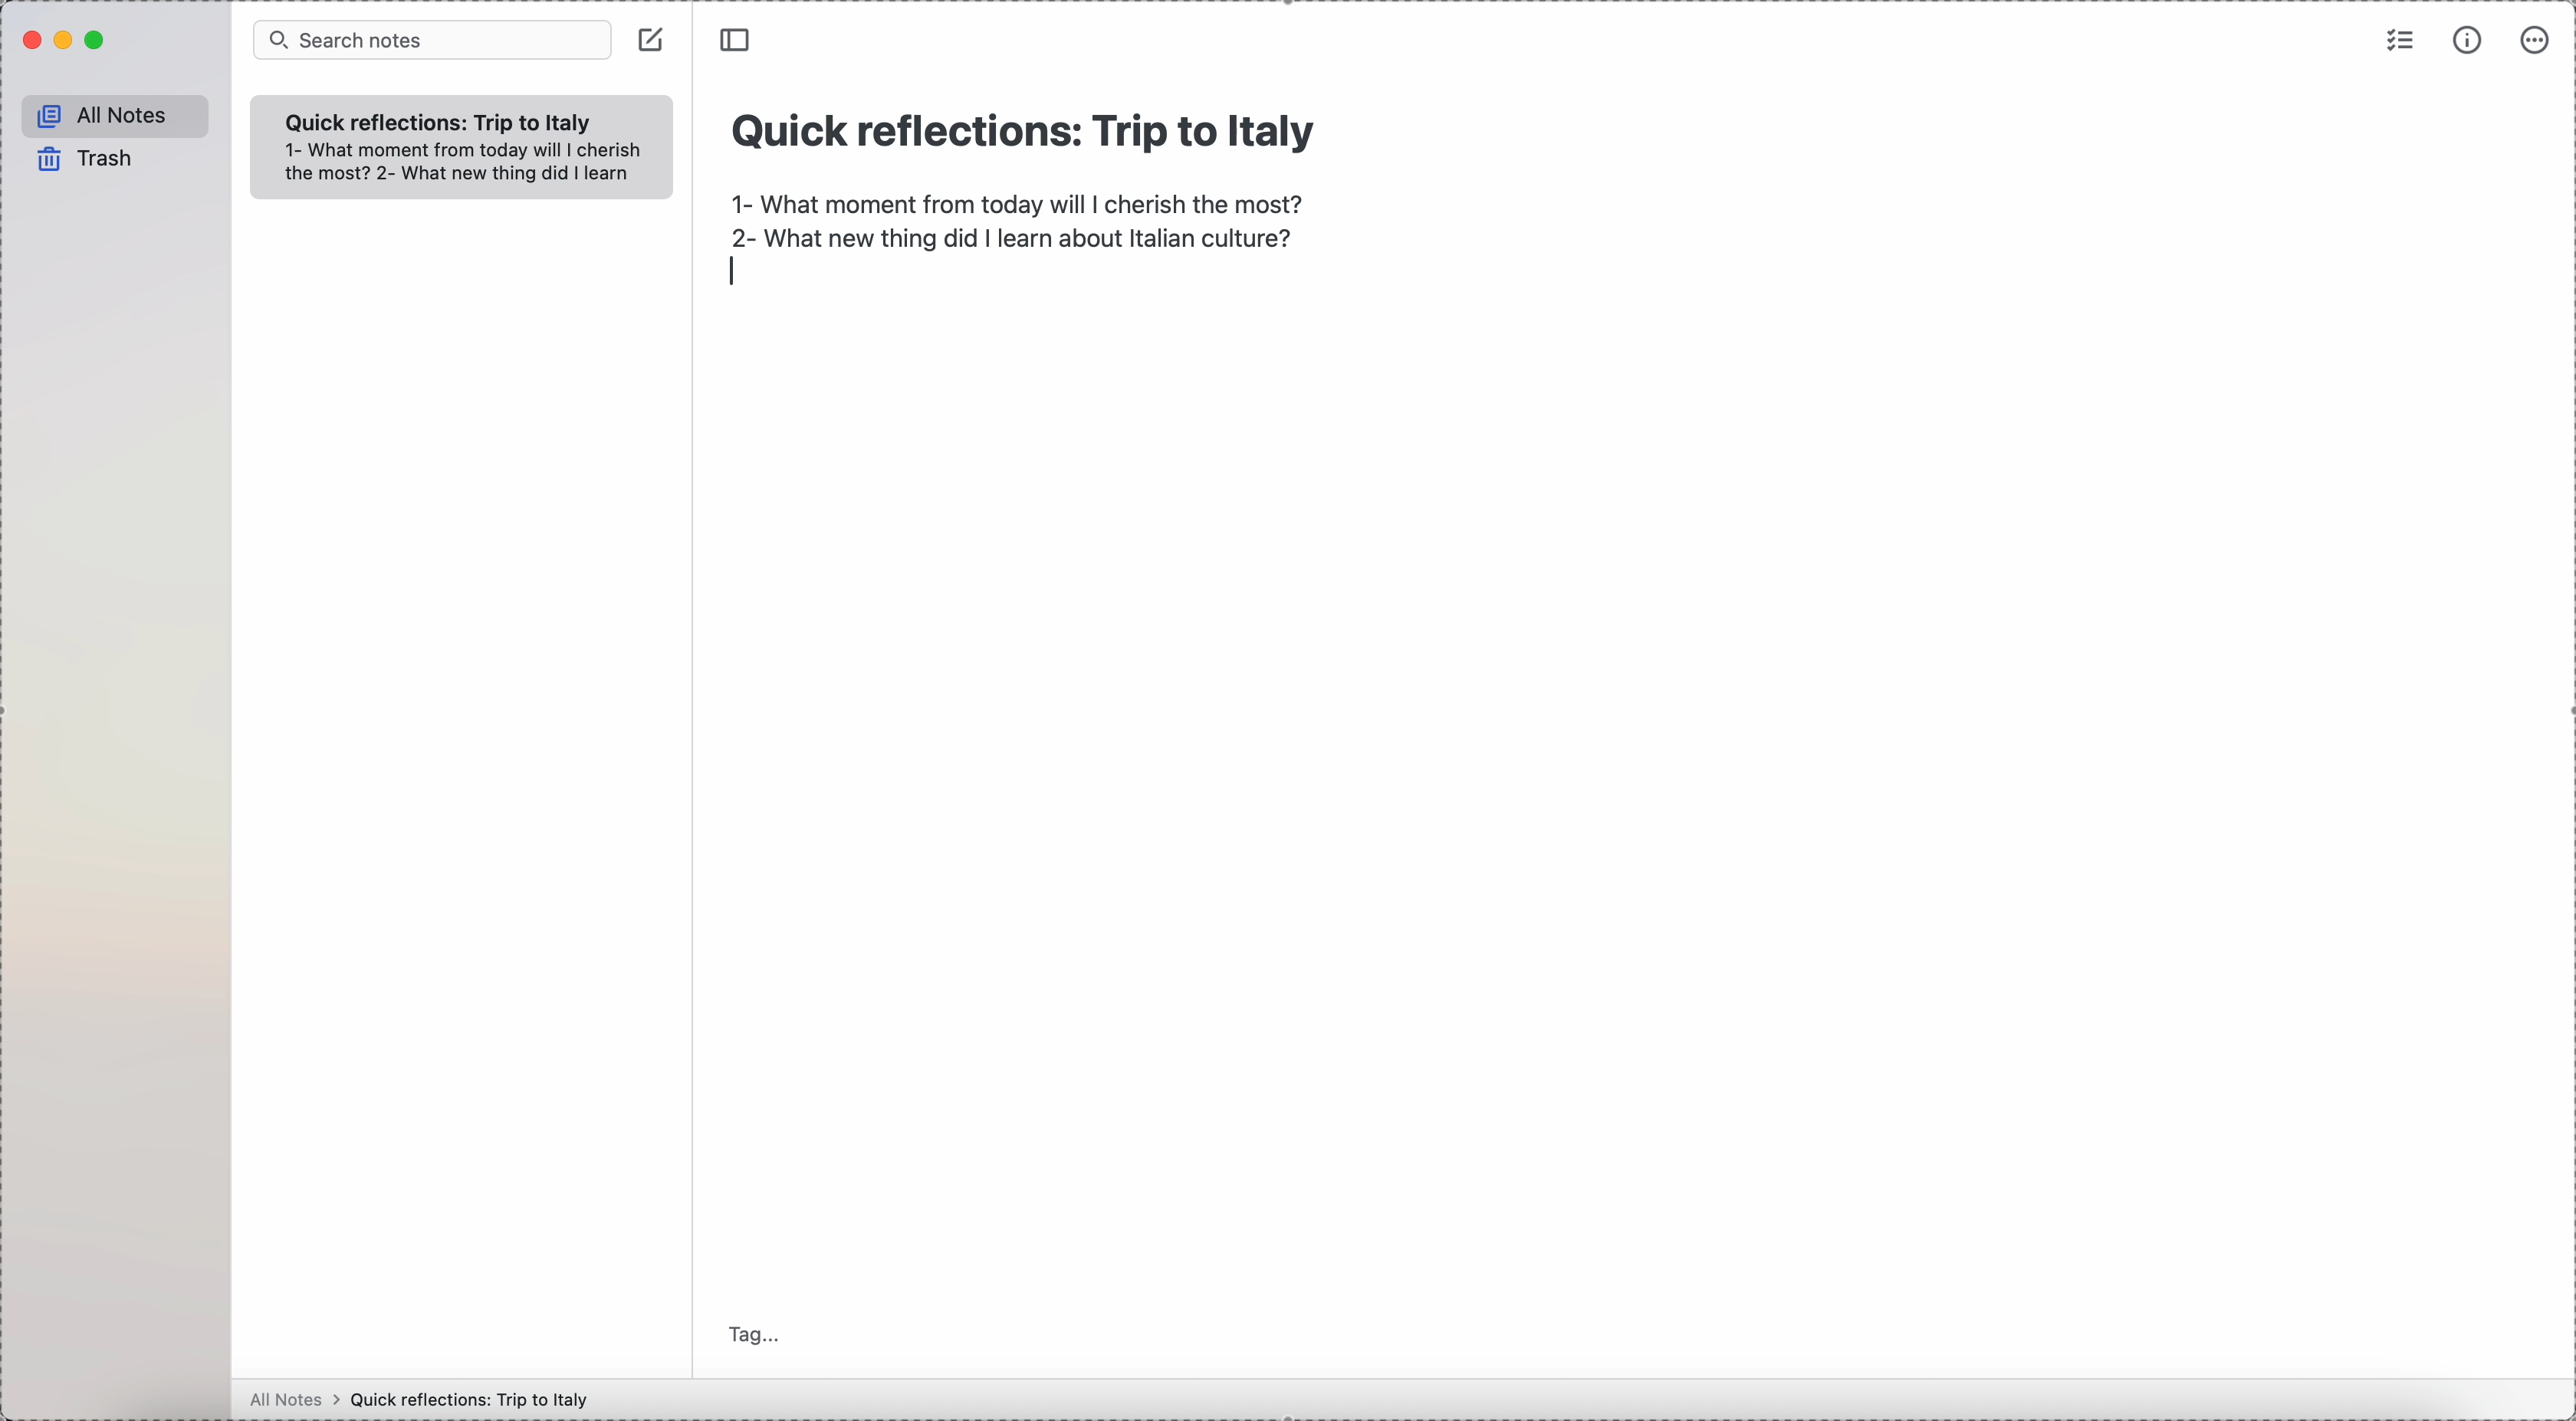 The width and height of the screenshot is (2576, 1421). What do you see at coordinates (66, 42) in the screenshot?
I see `minimize` at bounding box center [66, 42].